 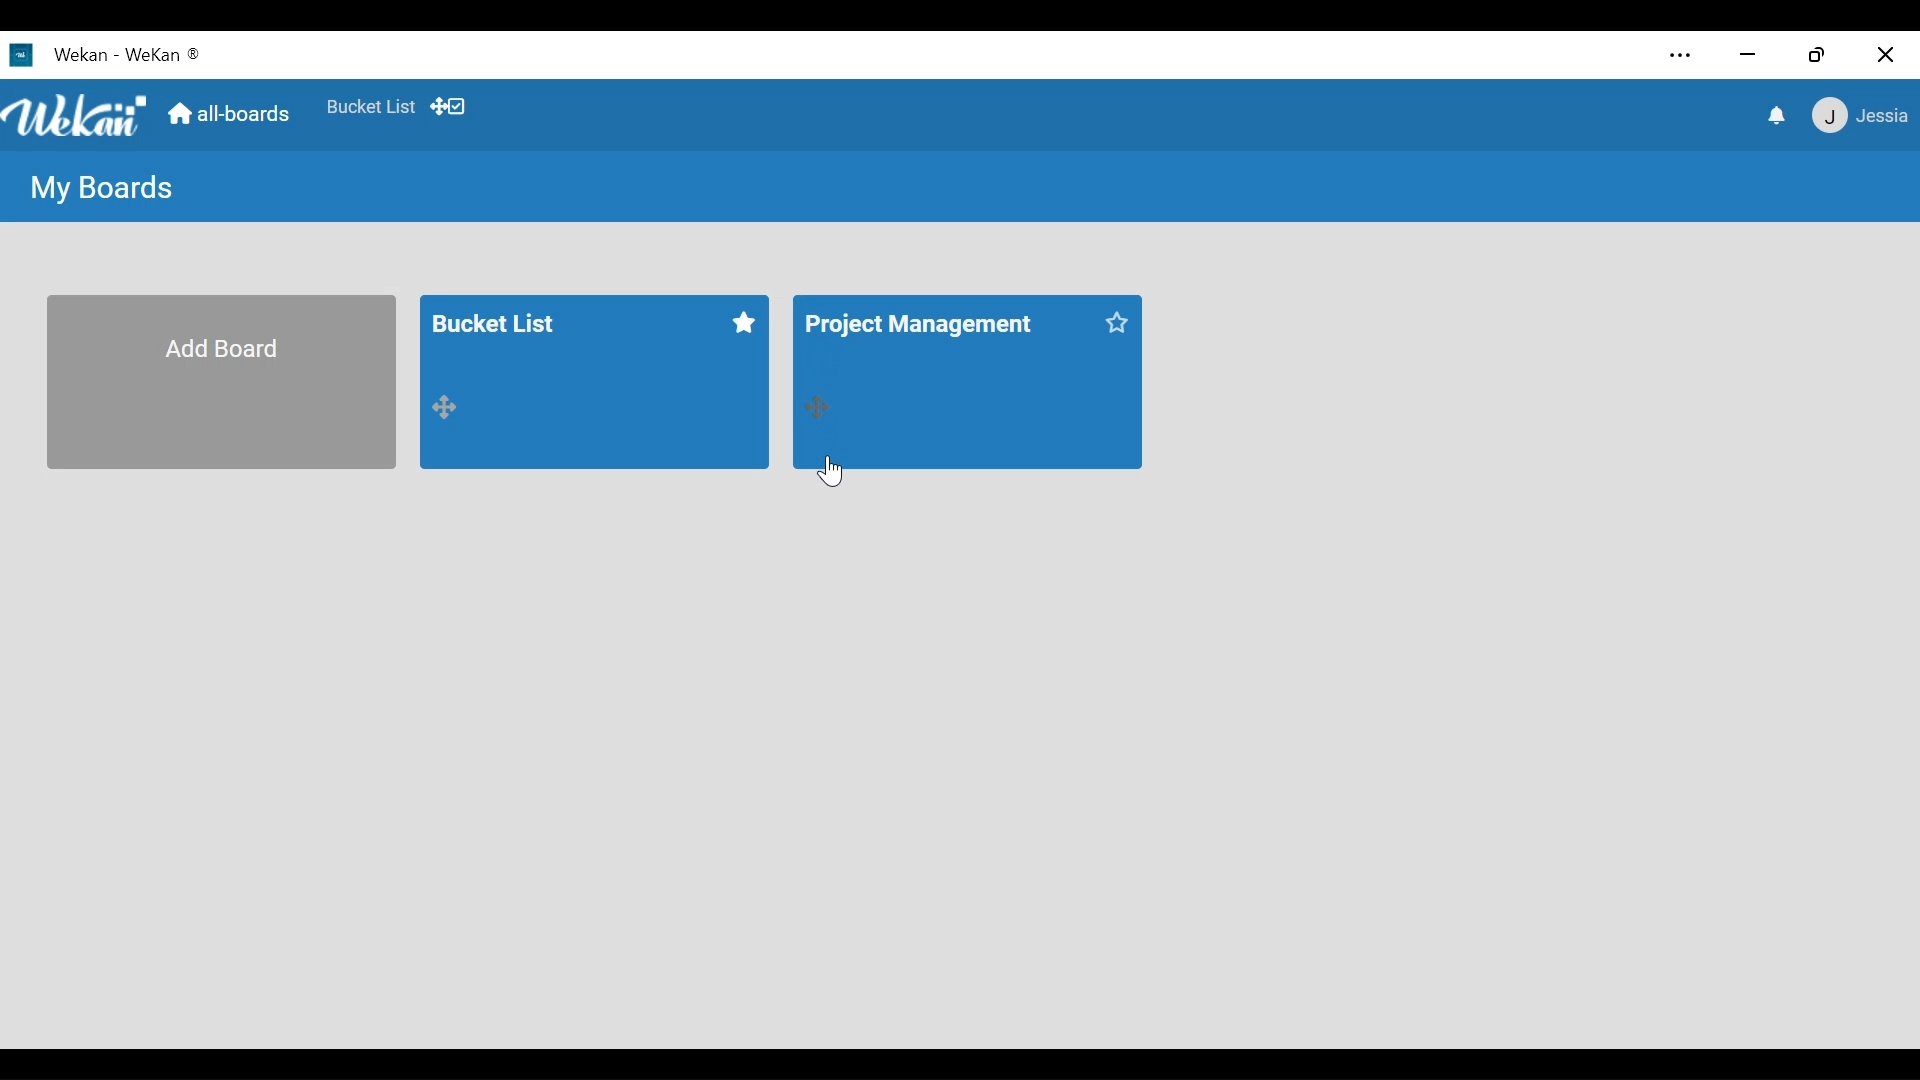 What do you see at coordinates (1679, 55) in the screenshot?
I see `settings and more` at bounding box center [1679, 55].